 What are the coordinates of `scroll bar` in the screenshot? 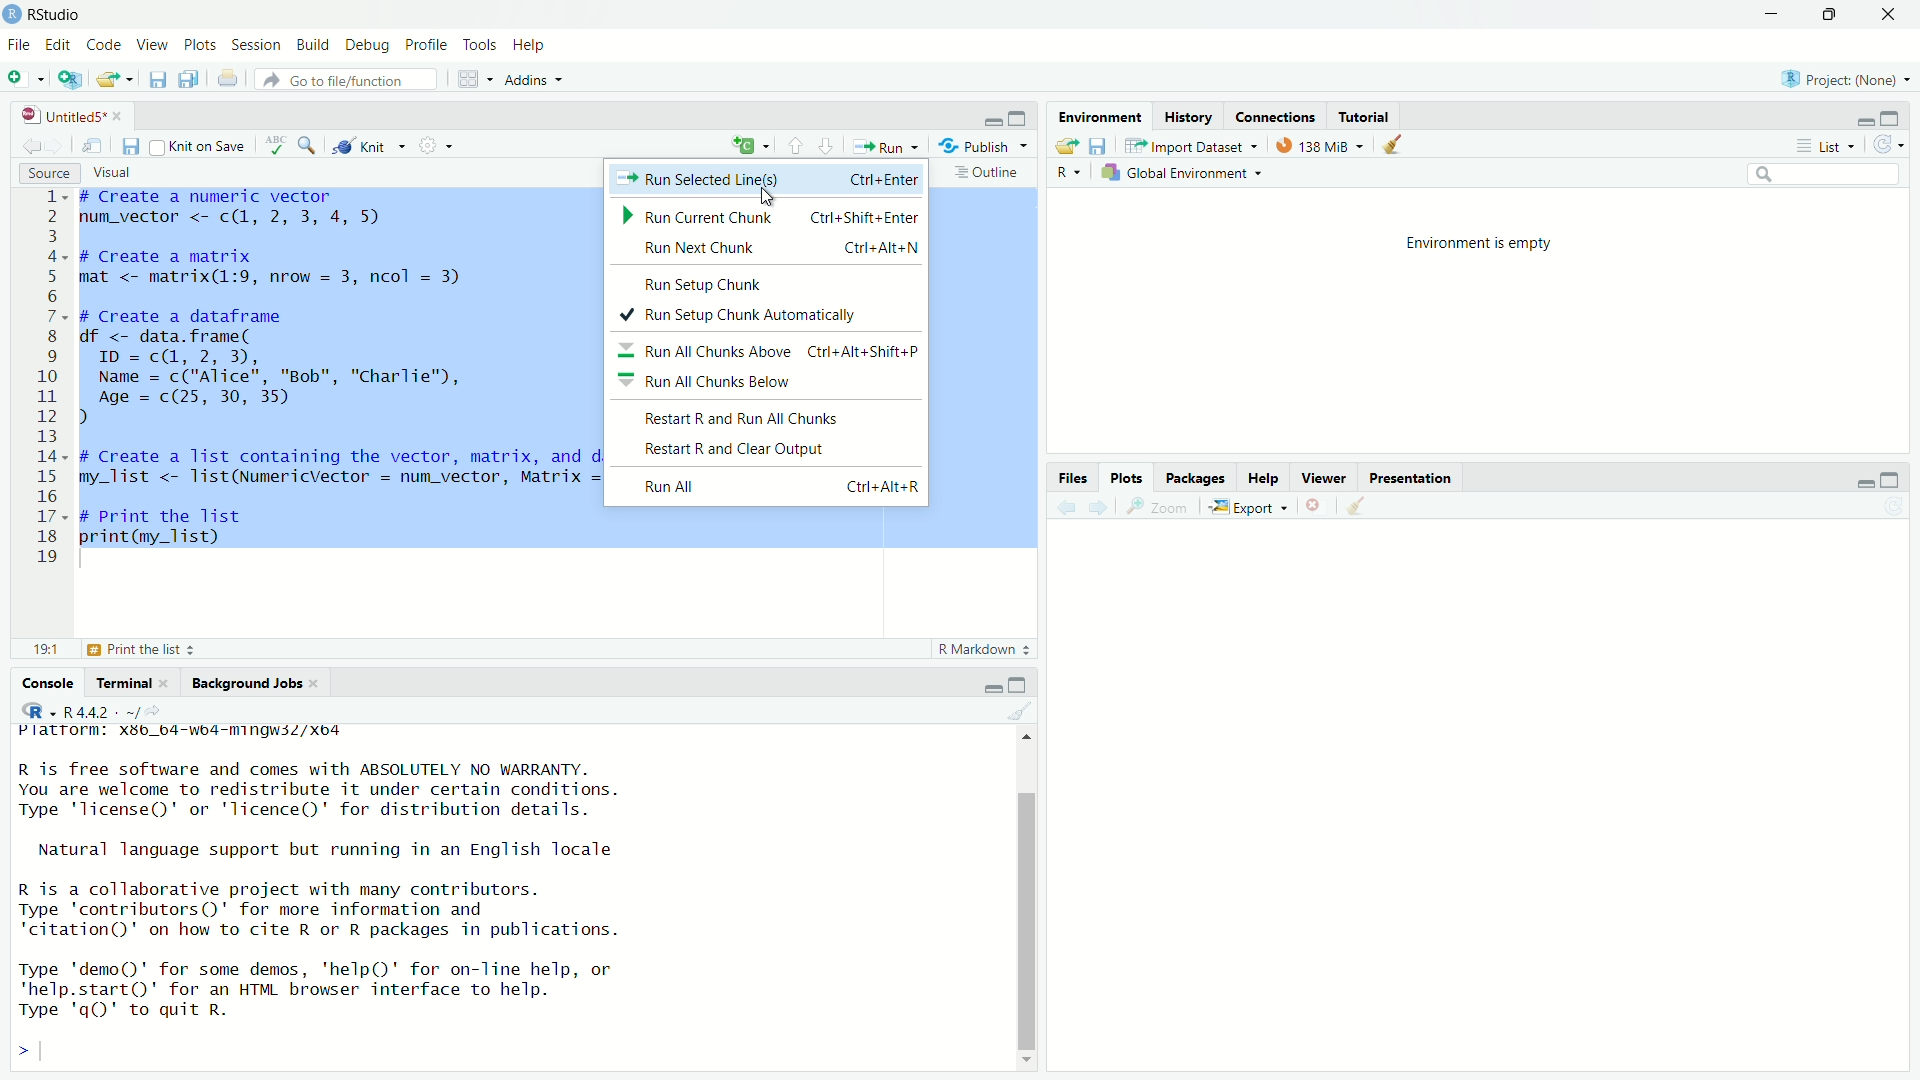 It's located at (1026, 895).